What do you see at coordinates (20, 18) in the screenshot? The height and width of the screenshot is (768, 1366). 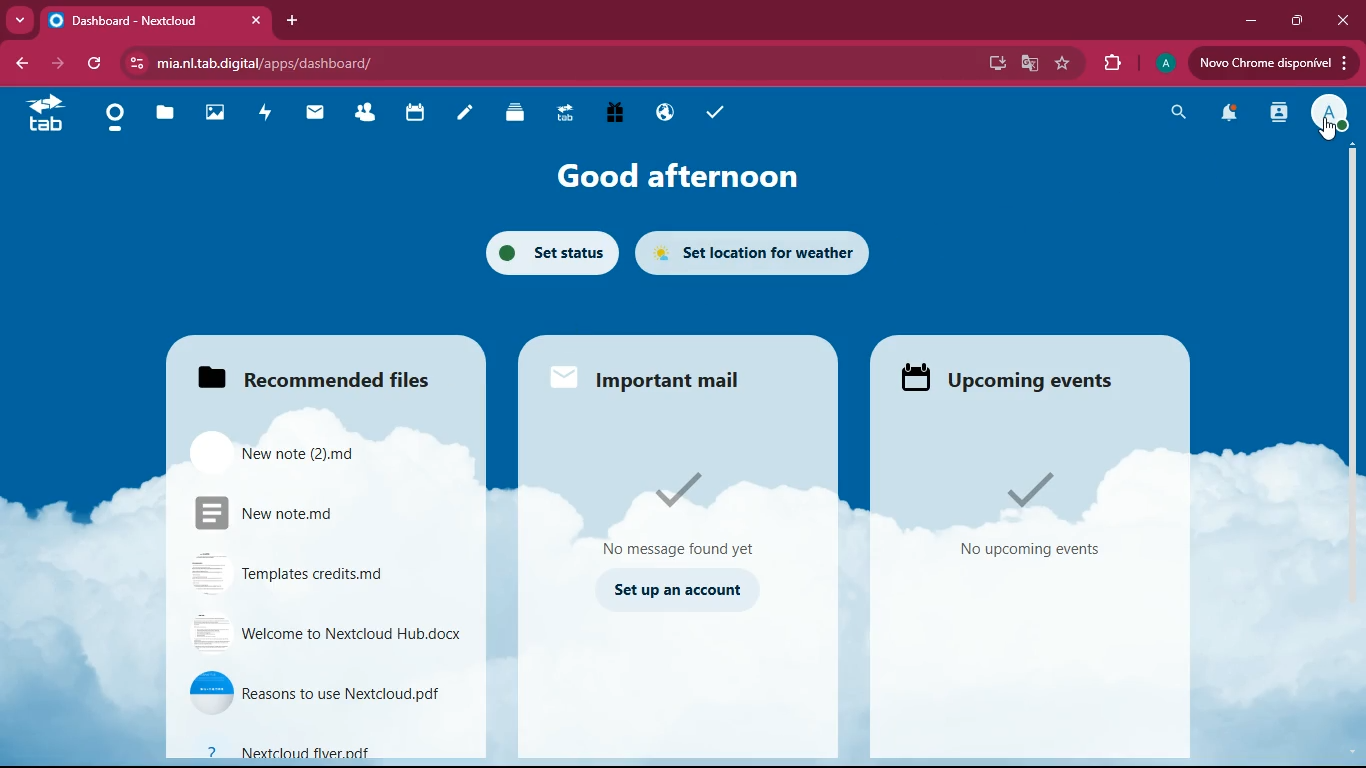 I see `more` at bounding box center [20, 18].